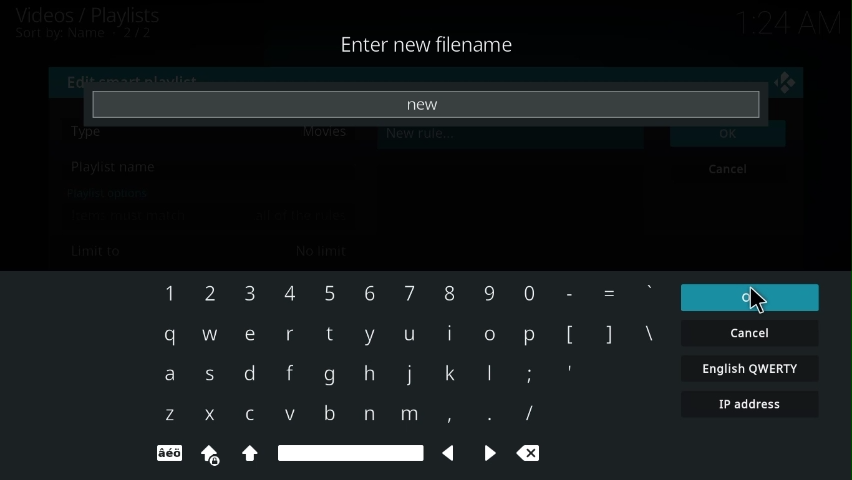 The image size is (852, 480). Describe the element at coordinates (289, 292) in the screenshot. I see `4` at that location.